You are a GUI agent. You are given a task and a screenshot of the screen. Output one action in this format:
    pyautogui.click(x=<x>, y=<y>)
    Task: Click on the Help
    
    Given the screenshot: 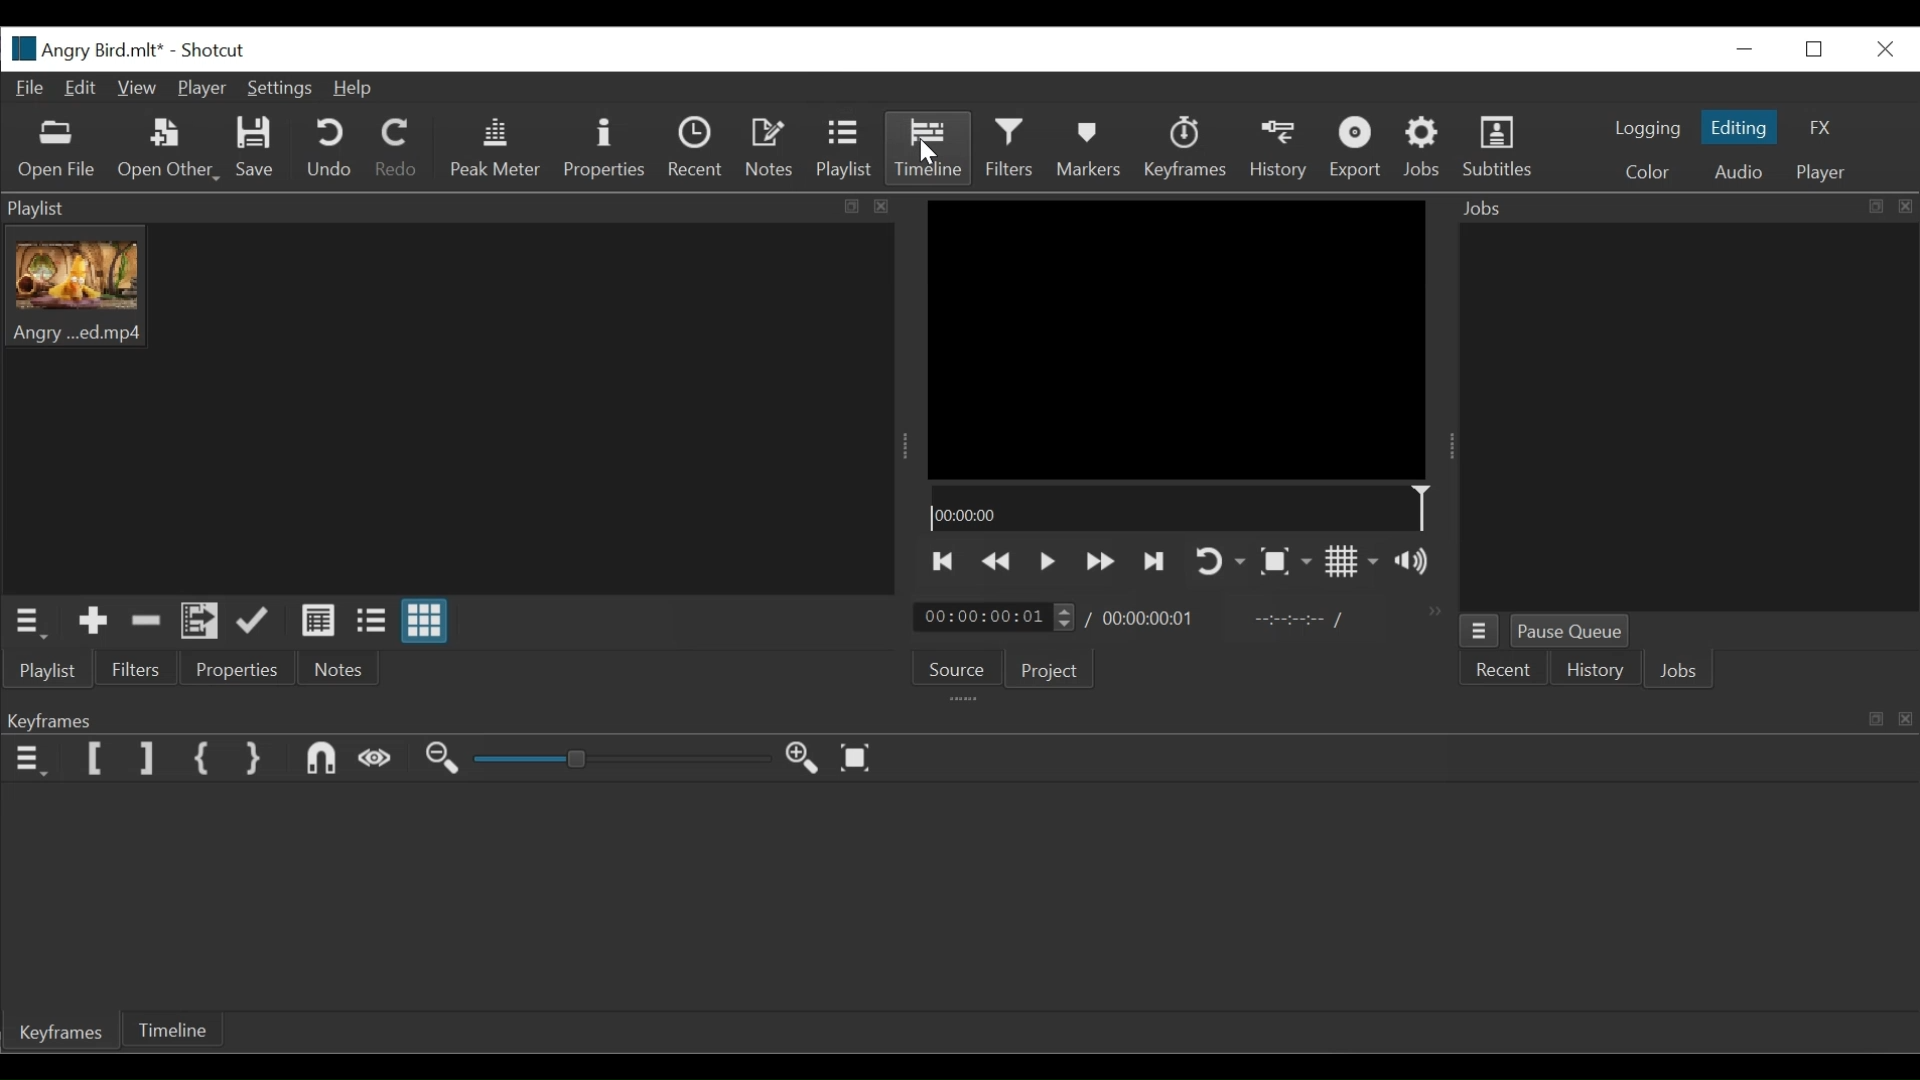 What is the action you would take?
    pyautogui.click(x=355, y=88)
    